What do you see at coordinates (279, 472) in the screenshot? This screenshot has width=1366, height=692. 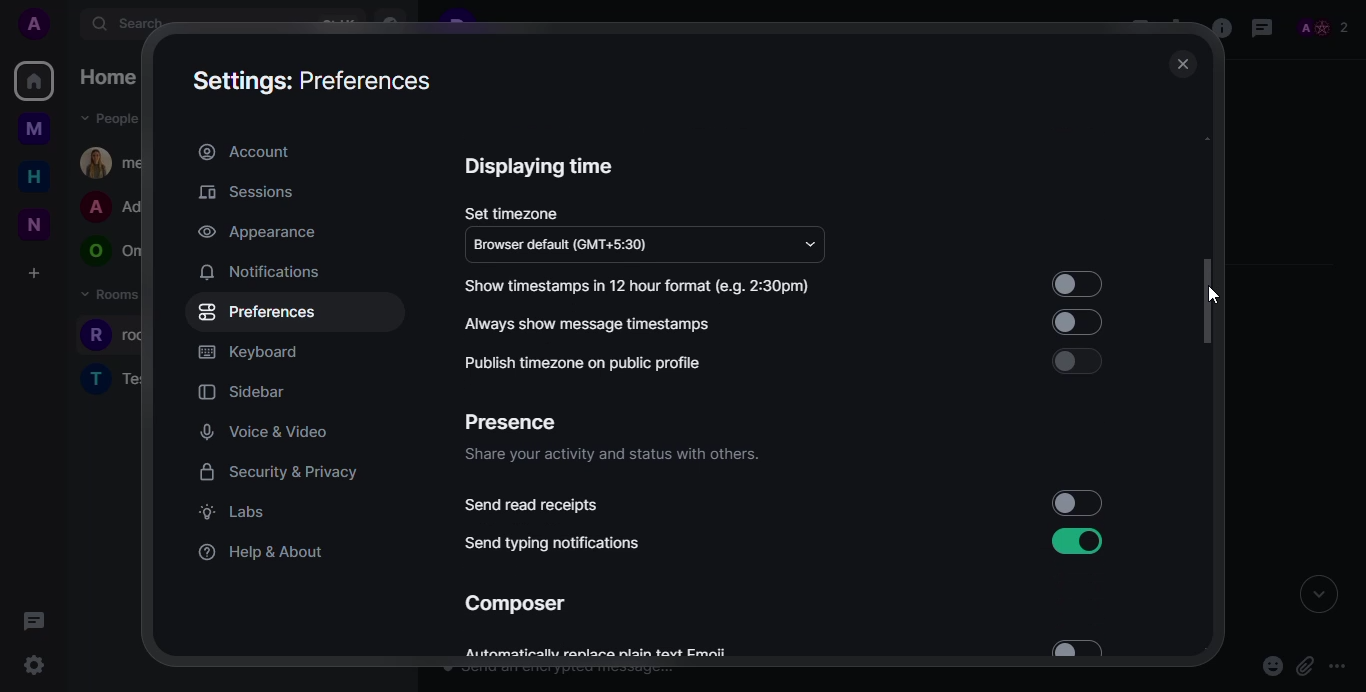 I see `security` at bounding box center [279, 472].